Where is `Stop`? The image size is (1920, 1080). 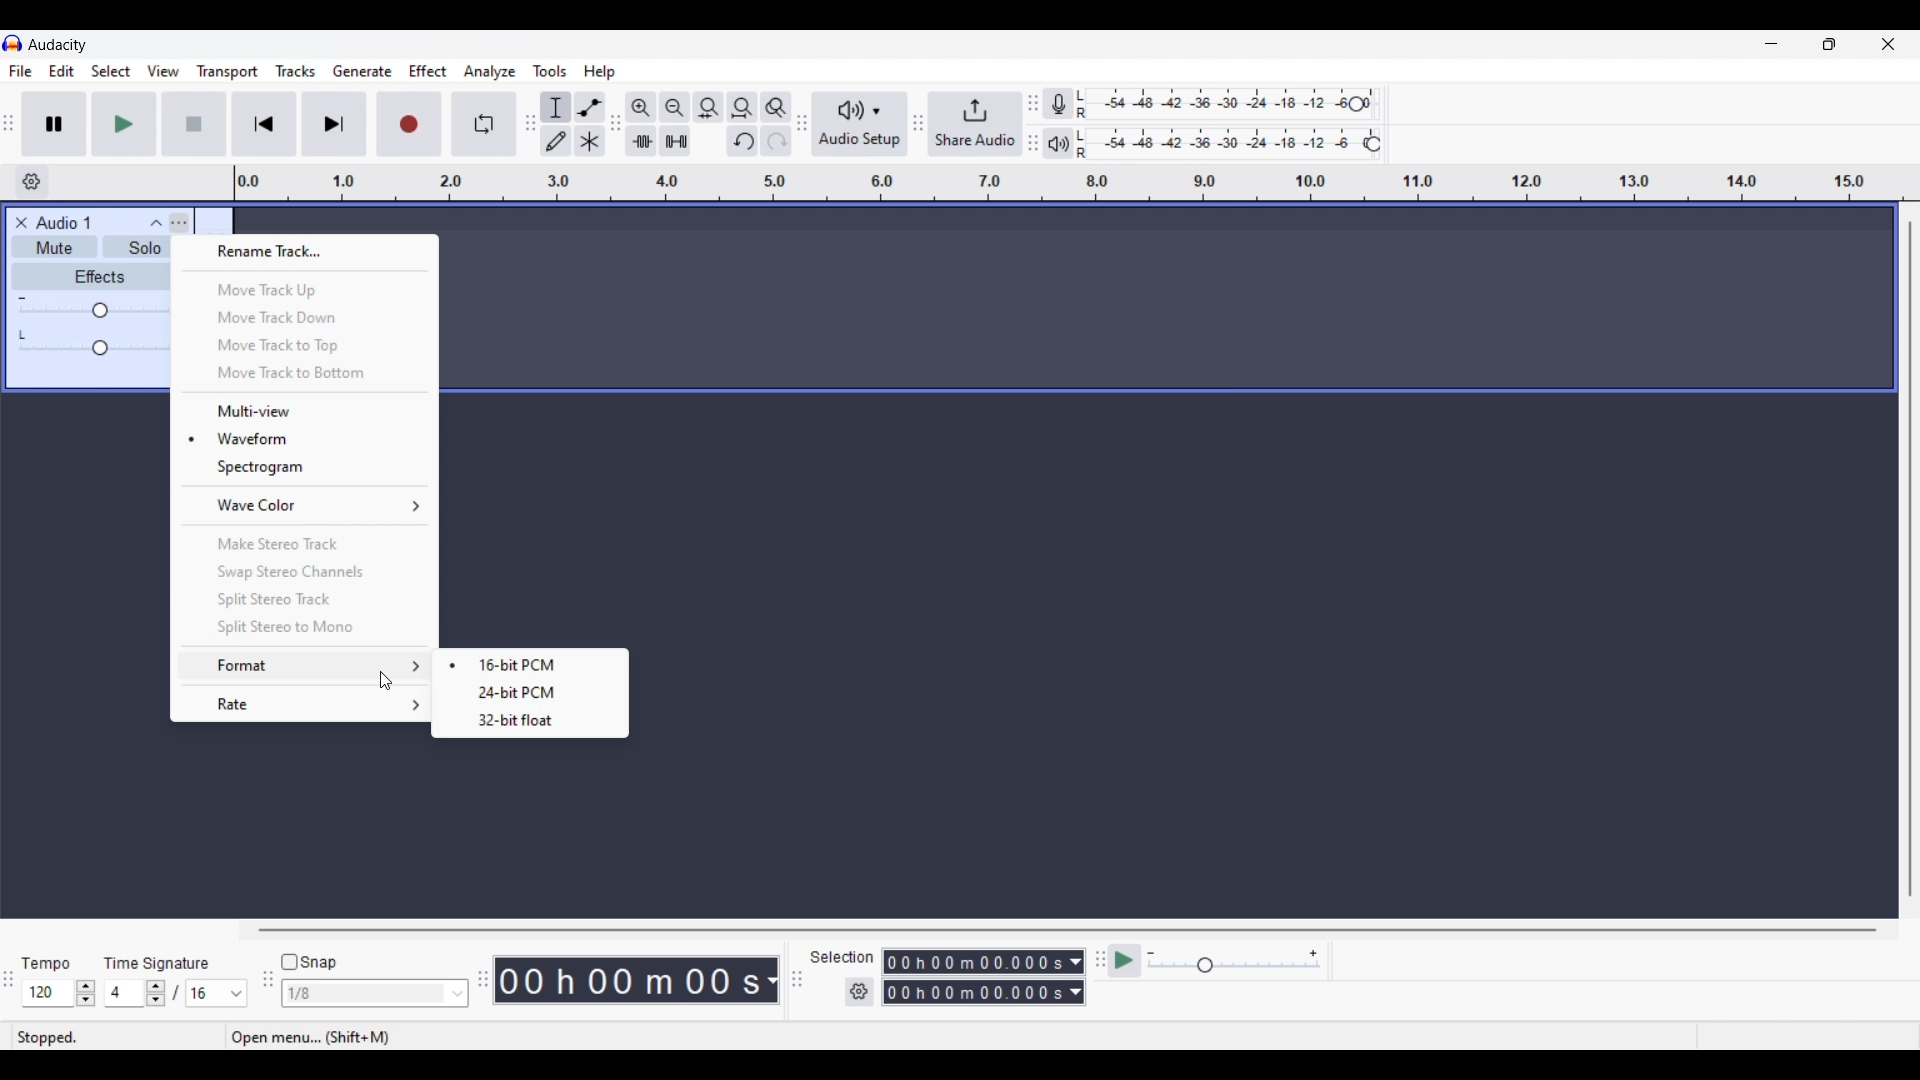 Stop is located at coordinates (195, 124).